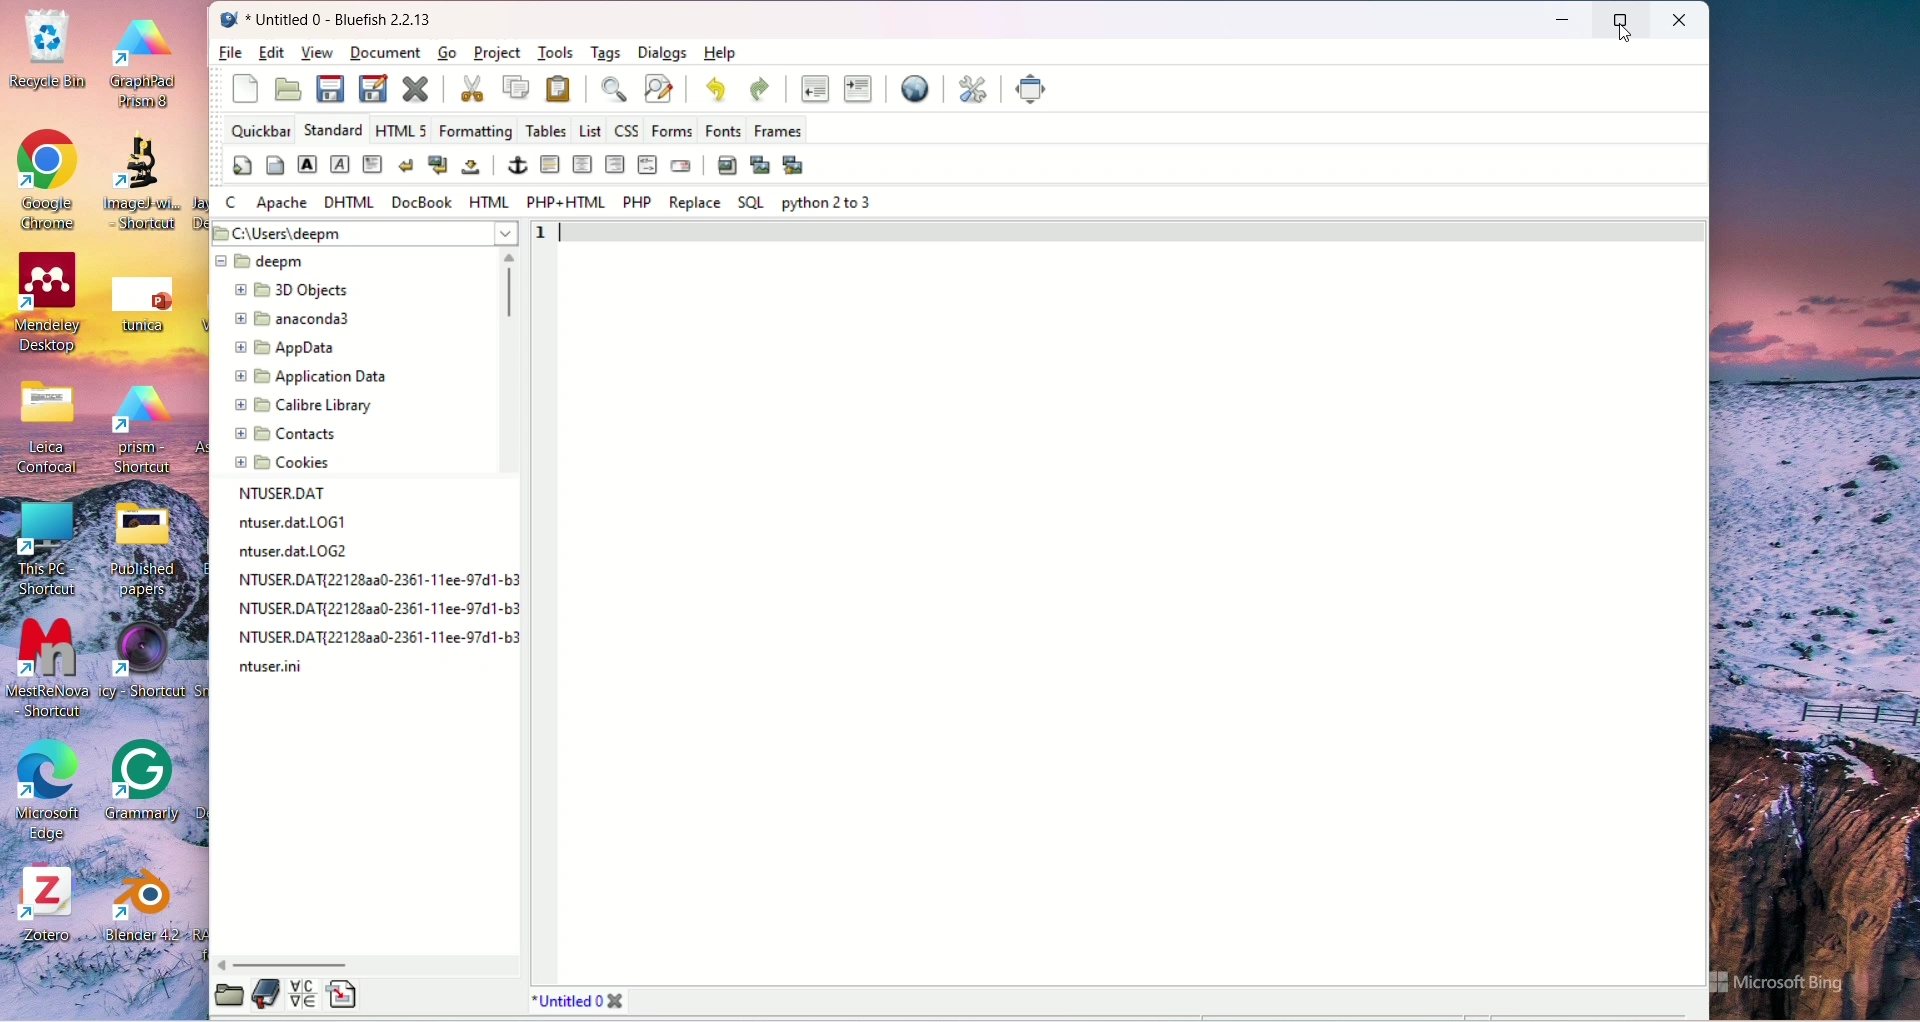 The image size is (1920, 1022). I want to click on python 2 to 3, so click(829, 205).